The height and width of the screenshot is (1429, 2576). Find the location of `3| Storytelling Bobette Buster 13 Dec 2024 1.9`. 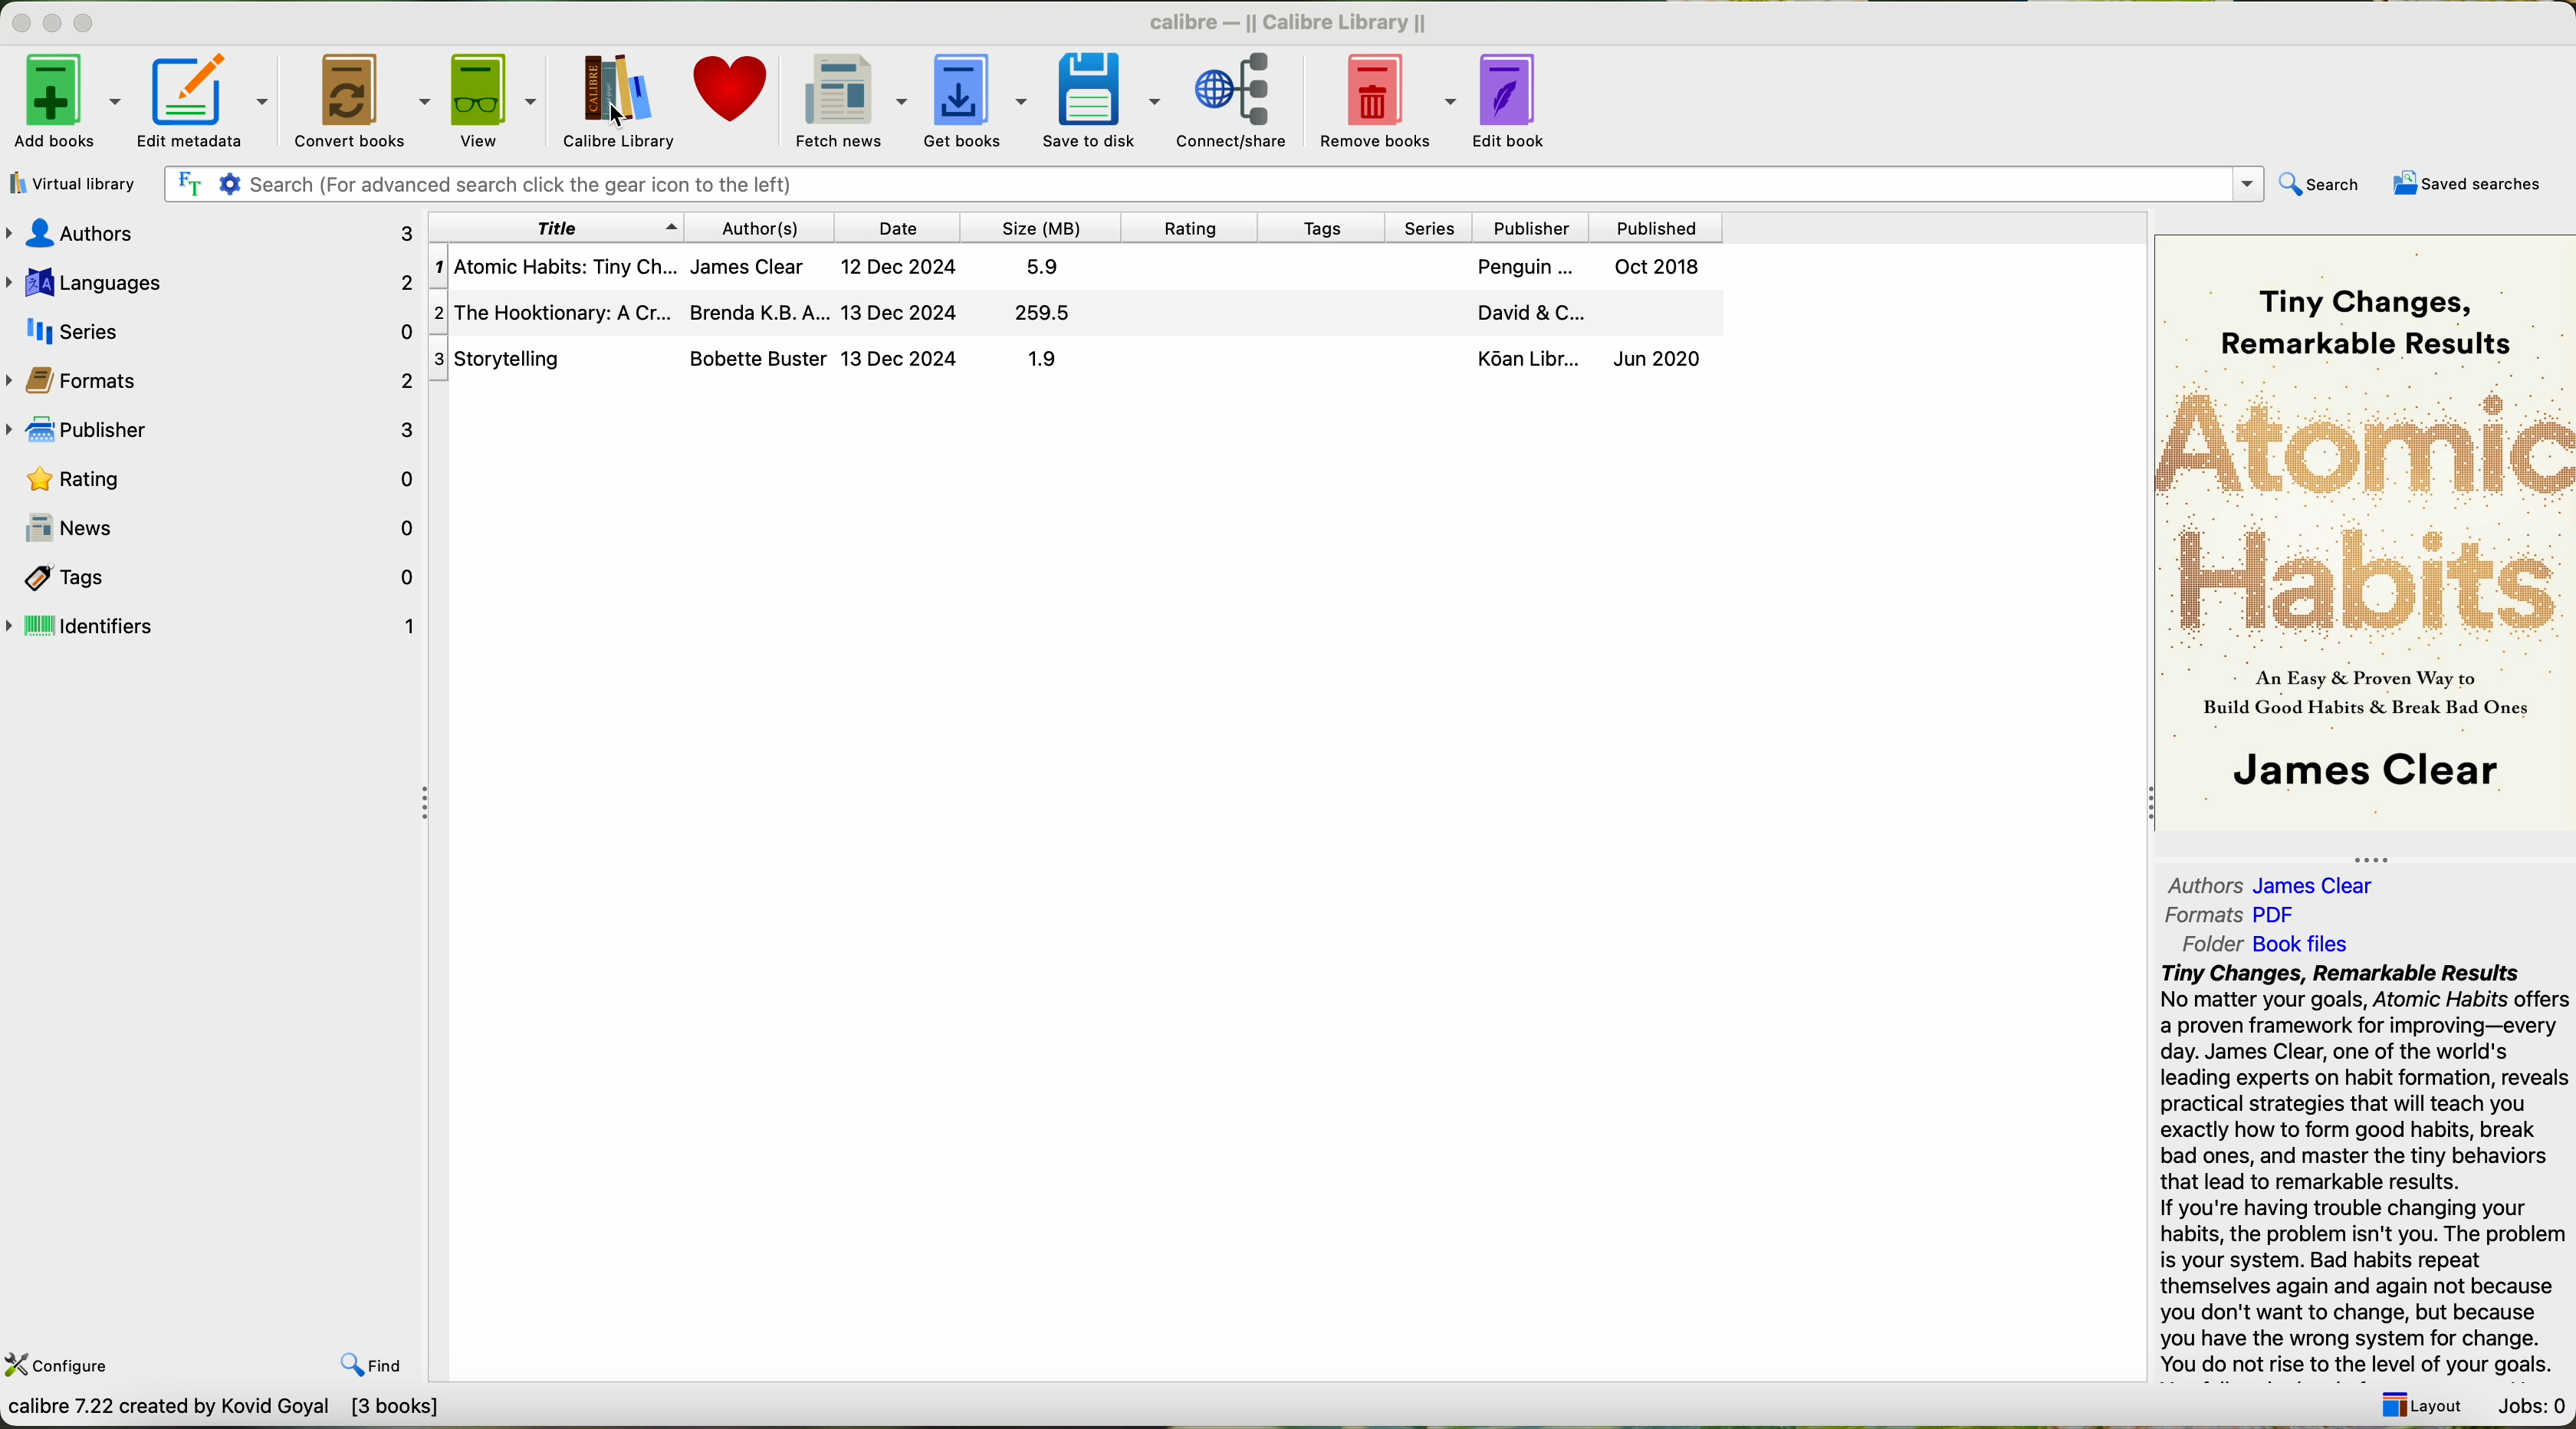

3| Storytelling Bobette Buster 13 Dec 2024 1.9 is located at coordinates (778, 359).